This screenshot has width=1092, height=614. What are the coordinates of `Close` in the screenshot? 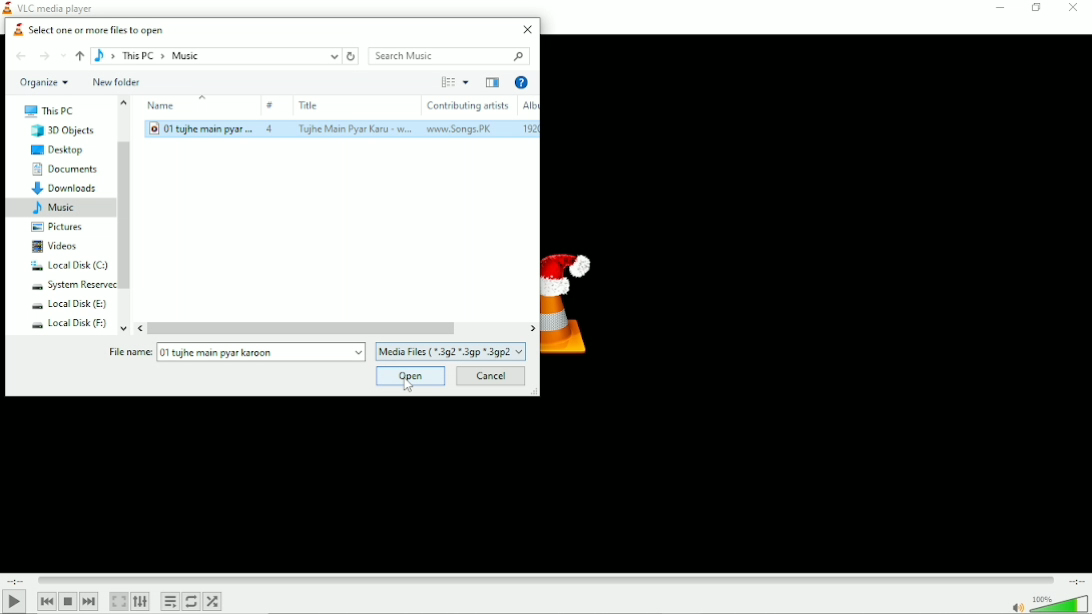 It's located at (529, 29).